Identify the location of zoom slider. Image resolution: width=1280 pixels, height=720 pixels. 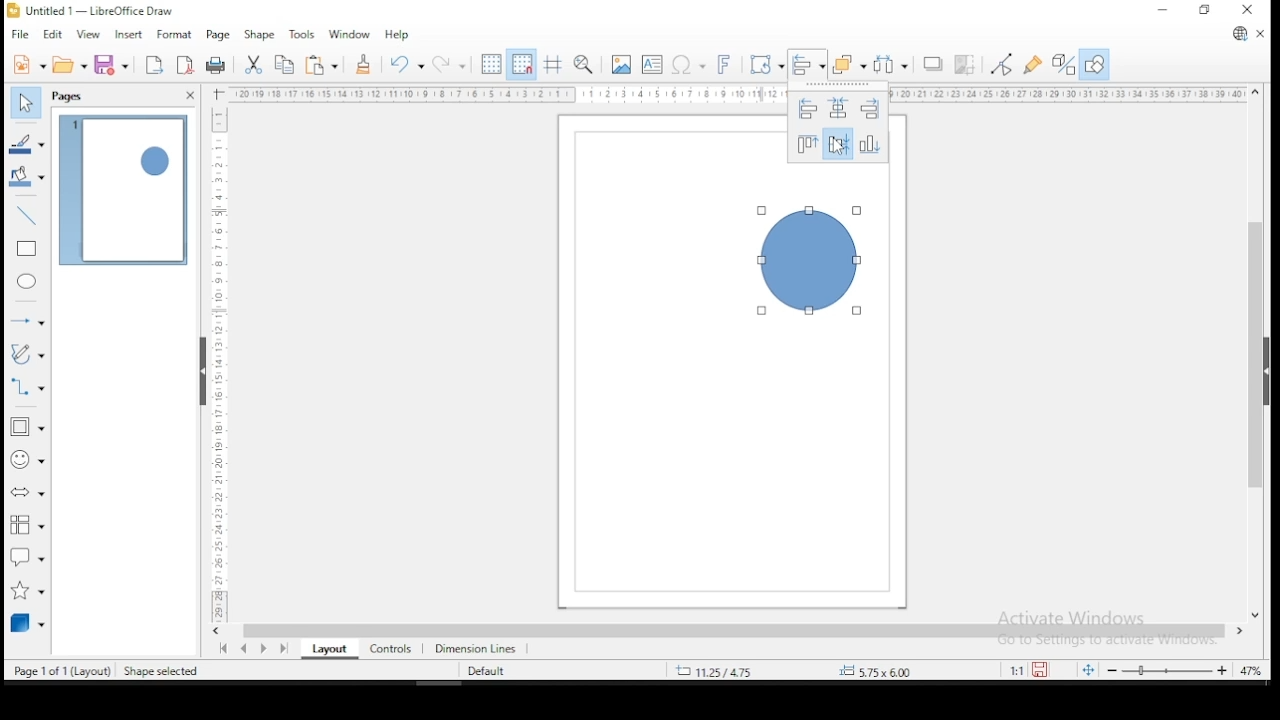
(1166, 669).